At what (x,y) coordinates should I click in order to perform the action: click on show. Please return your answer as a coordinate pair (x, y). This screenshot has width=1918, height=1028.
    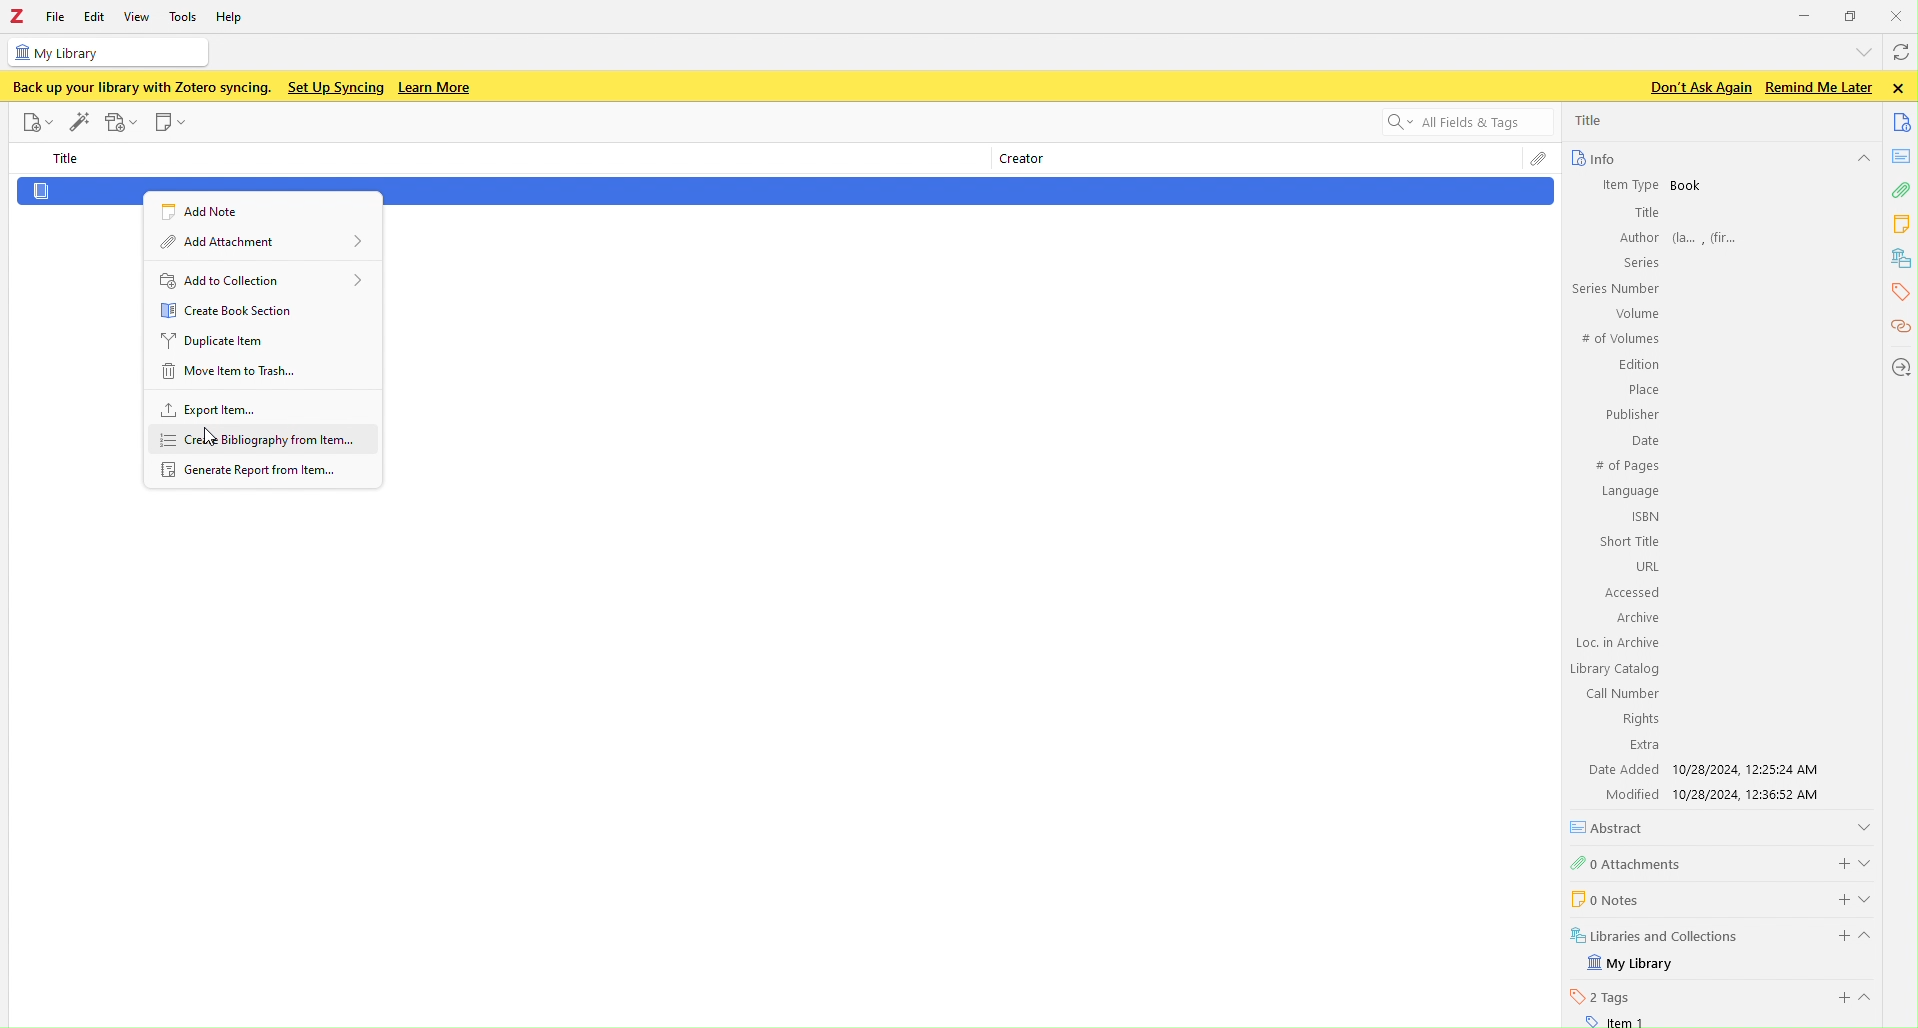
    Looking at the image, I should click on (1864, 825).